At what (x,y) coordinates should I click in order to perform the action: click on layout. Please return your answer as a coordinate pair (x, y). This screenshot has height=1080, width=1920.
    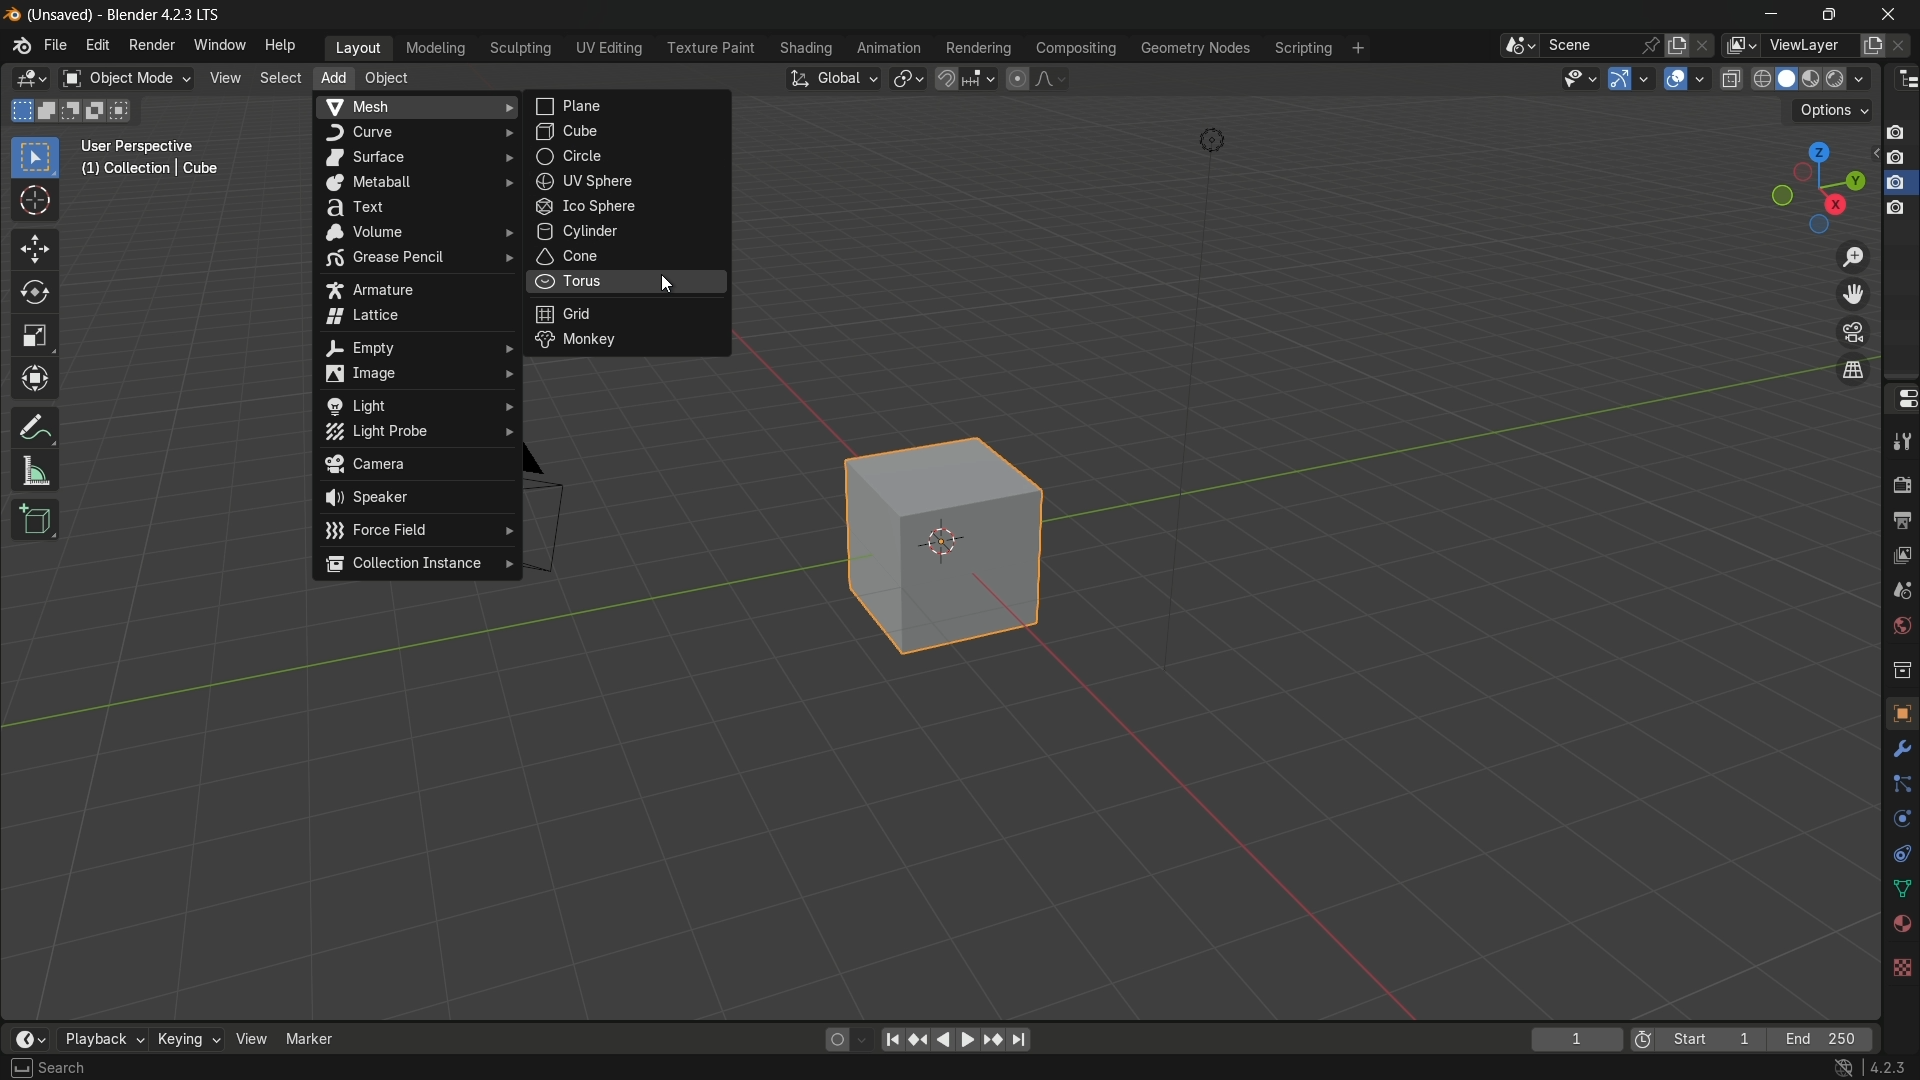
    Looking at the image, I should click on (359, 47).